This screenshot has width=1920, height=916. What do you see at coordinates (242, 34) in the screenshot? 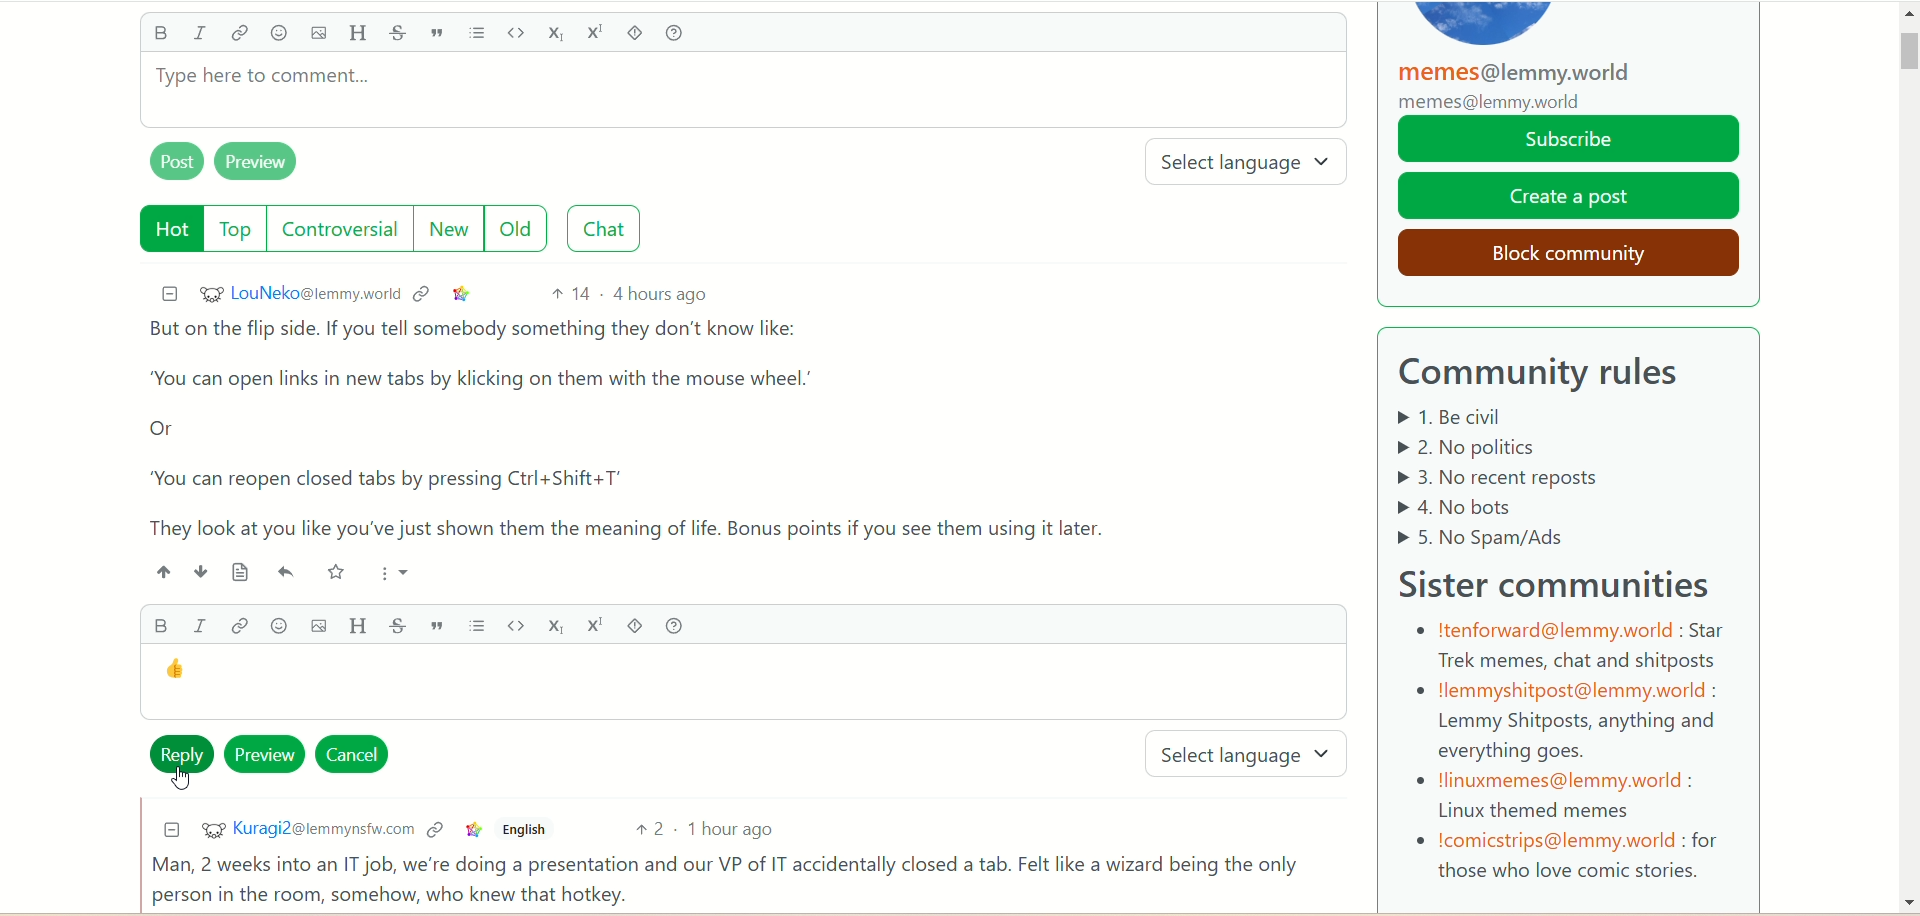
I see `link` at bounding box center [242, 34].